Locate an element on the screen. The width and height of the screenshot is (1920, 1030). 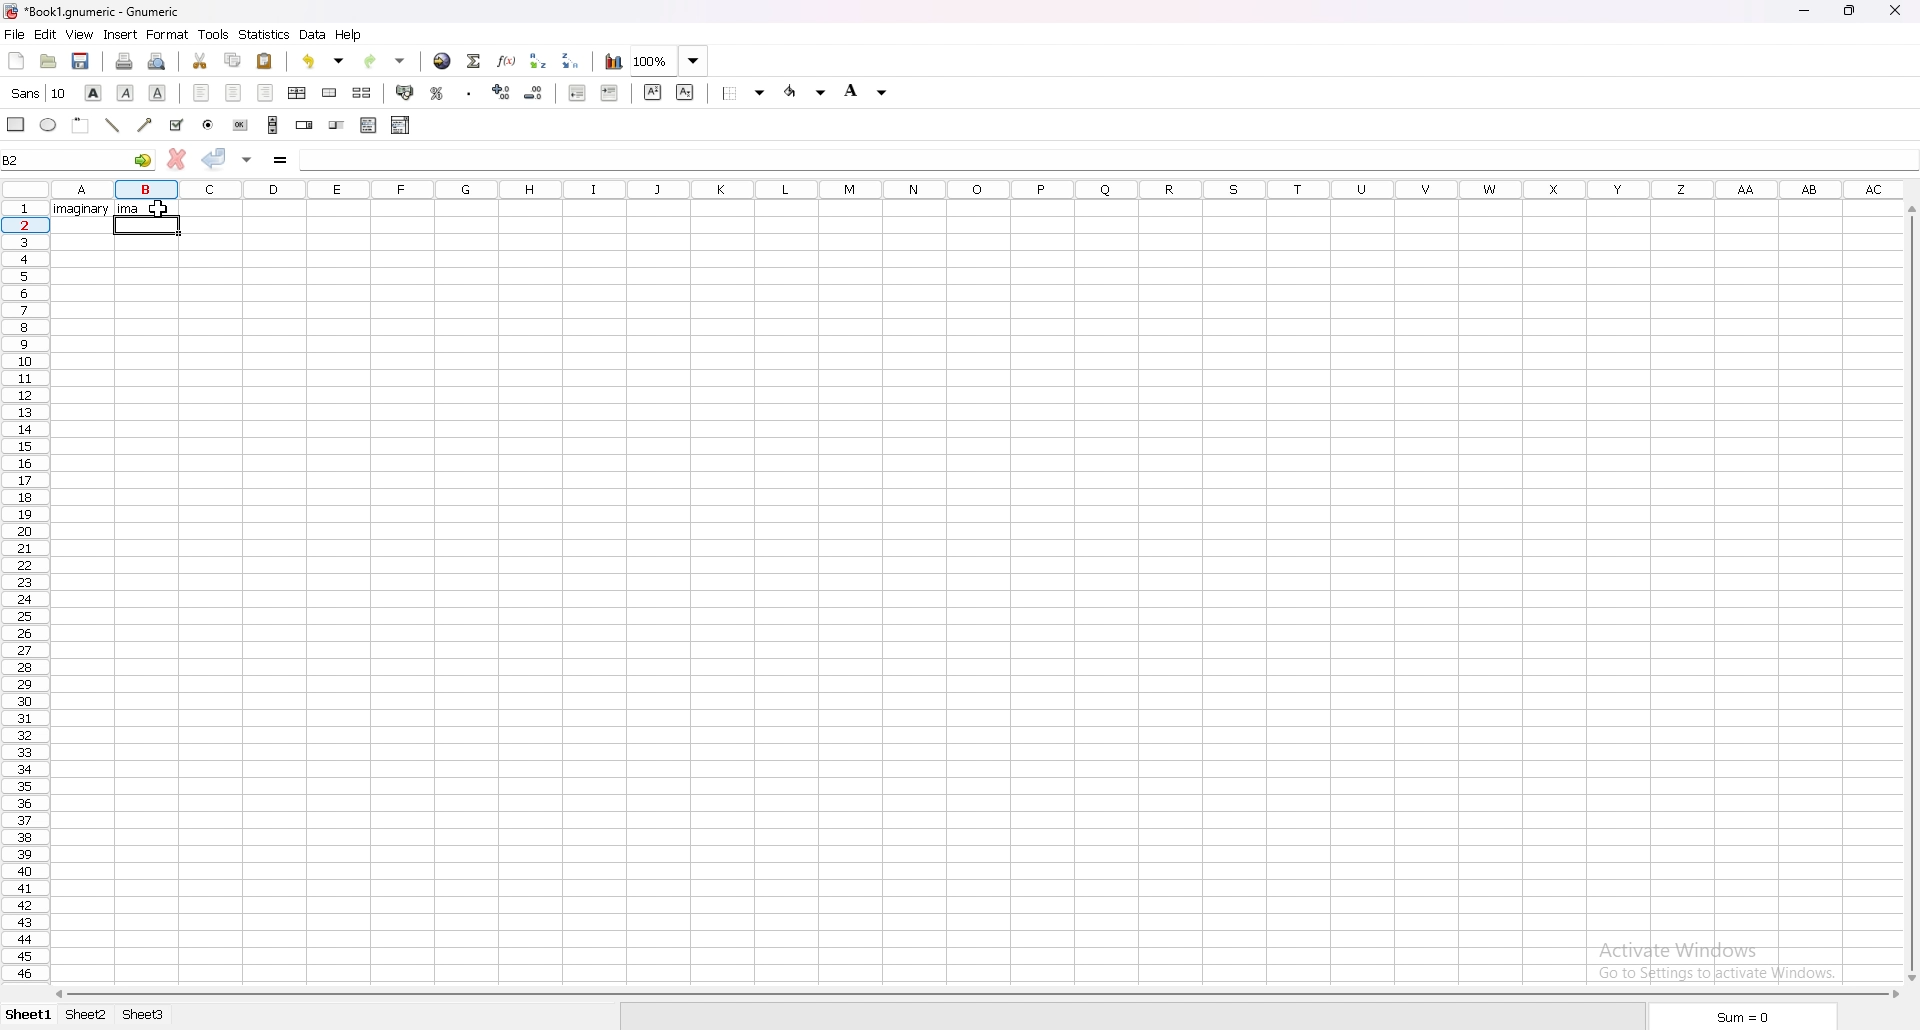
data is located at coordinates (315, 35).